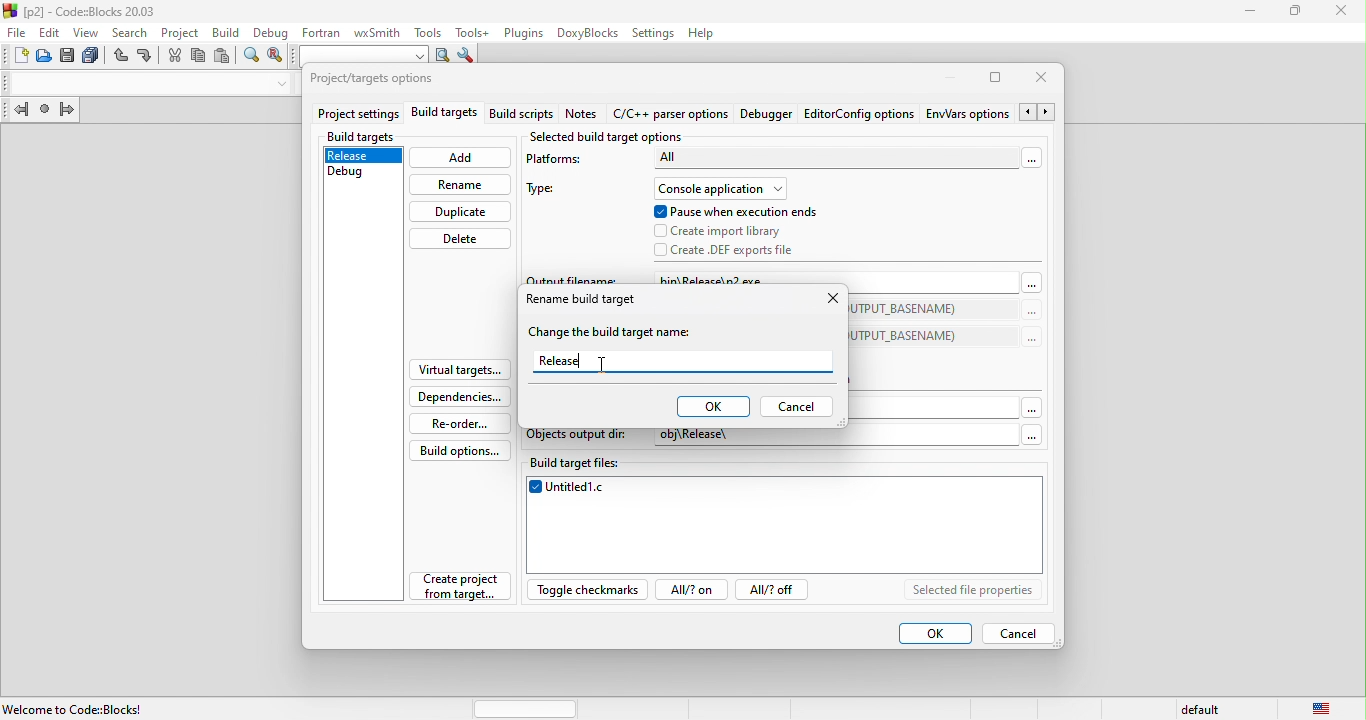 The height and width of the screenshot is (720, 1366). I want to click on project\target option, so click(372, 80).